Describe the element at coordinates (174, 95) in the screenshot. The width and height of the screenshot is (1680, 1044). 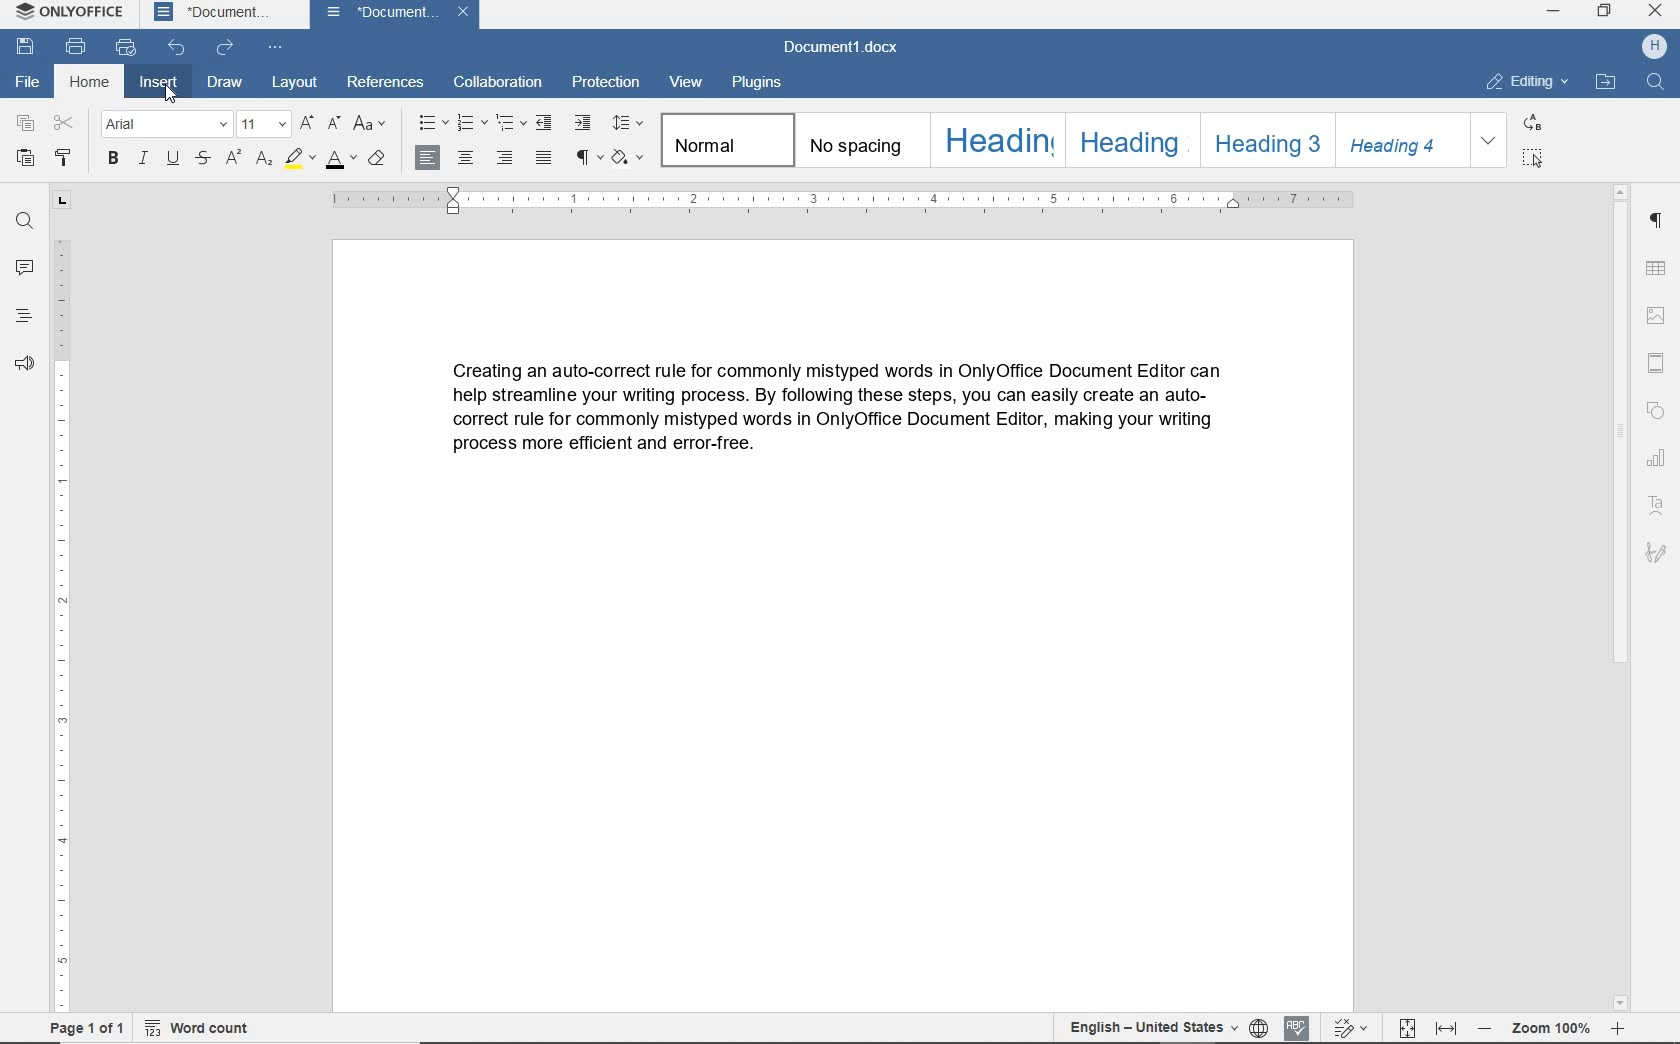
I see `Cursor` at that location.